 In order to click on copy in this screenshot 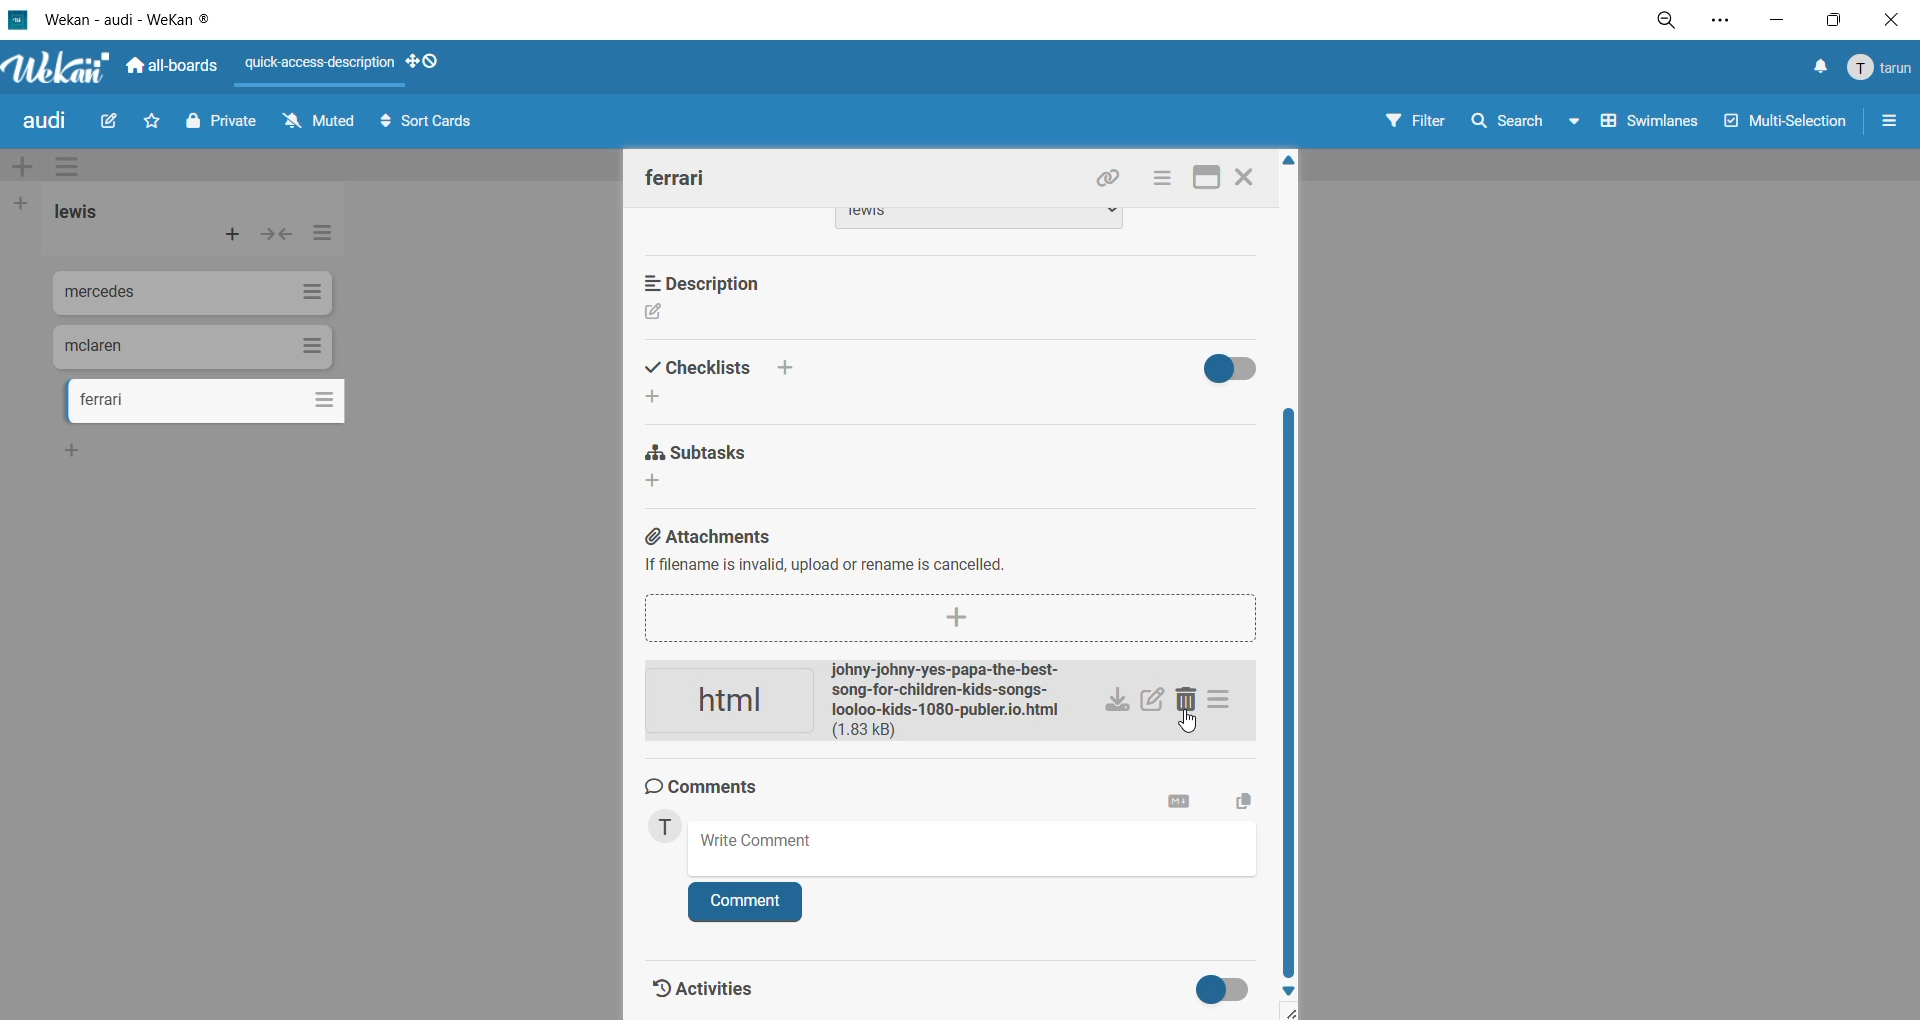, I will do `click(1241, 798)`.